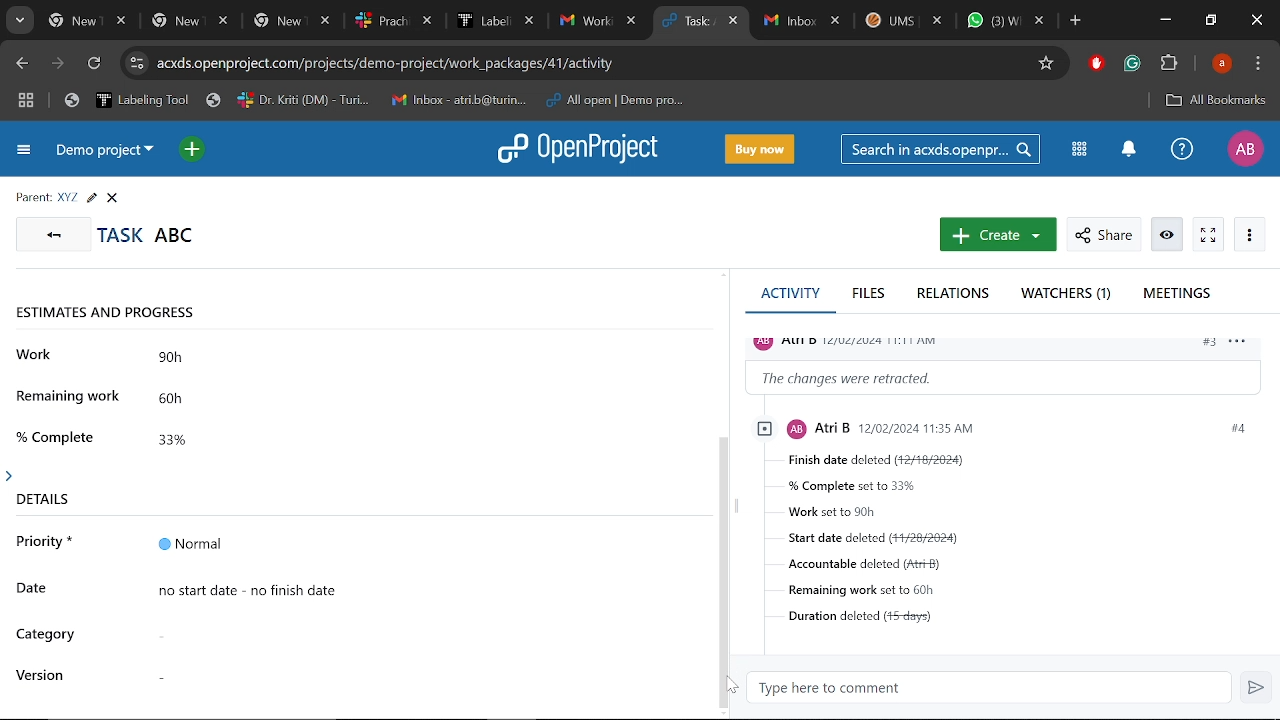  Describe the element at coordinates (1169, 235) in the screenshot. I see `Unwatch work package` at that location.